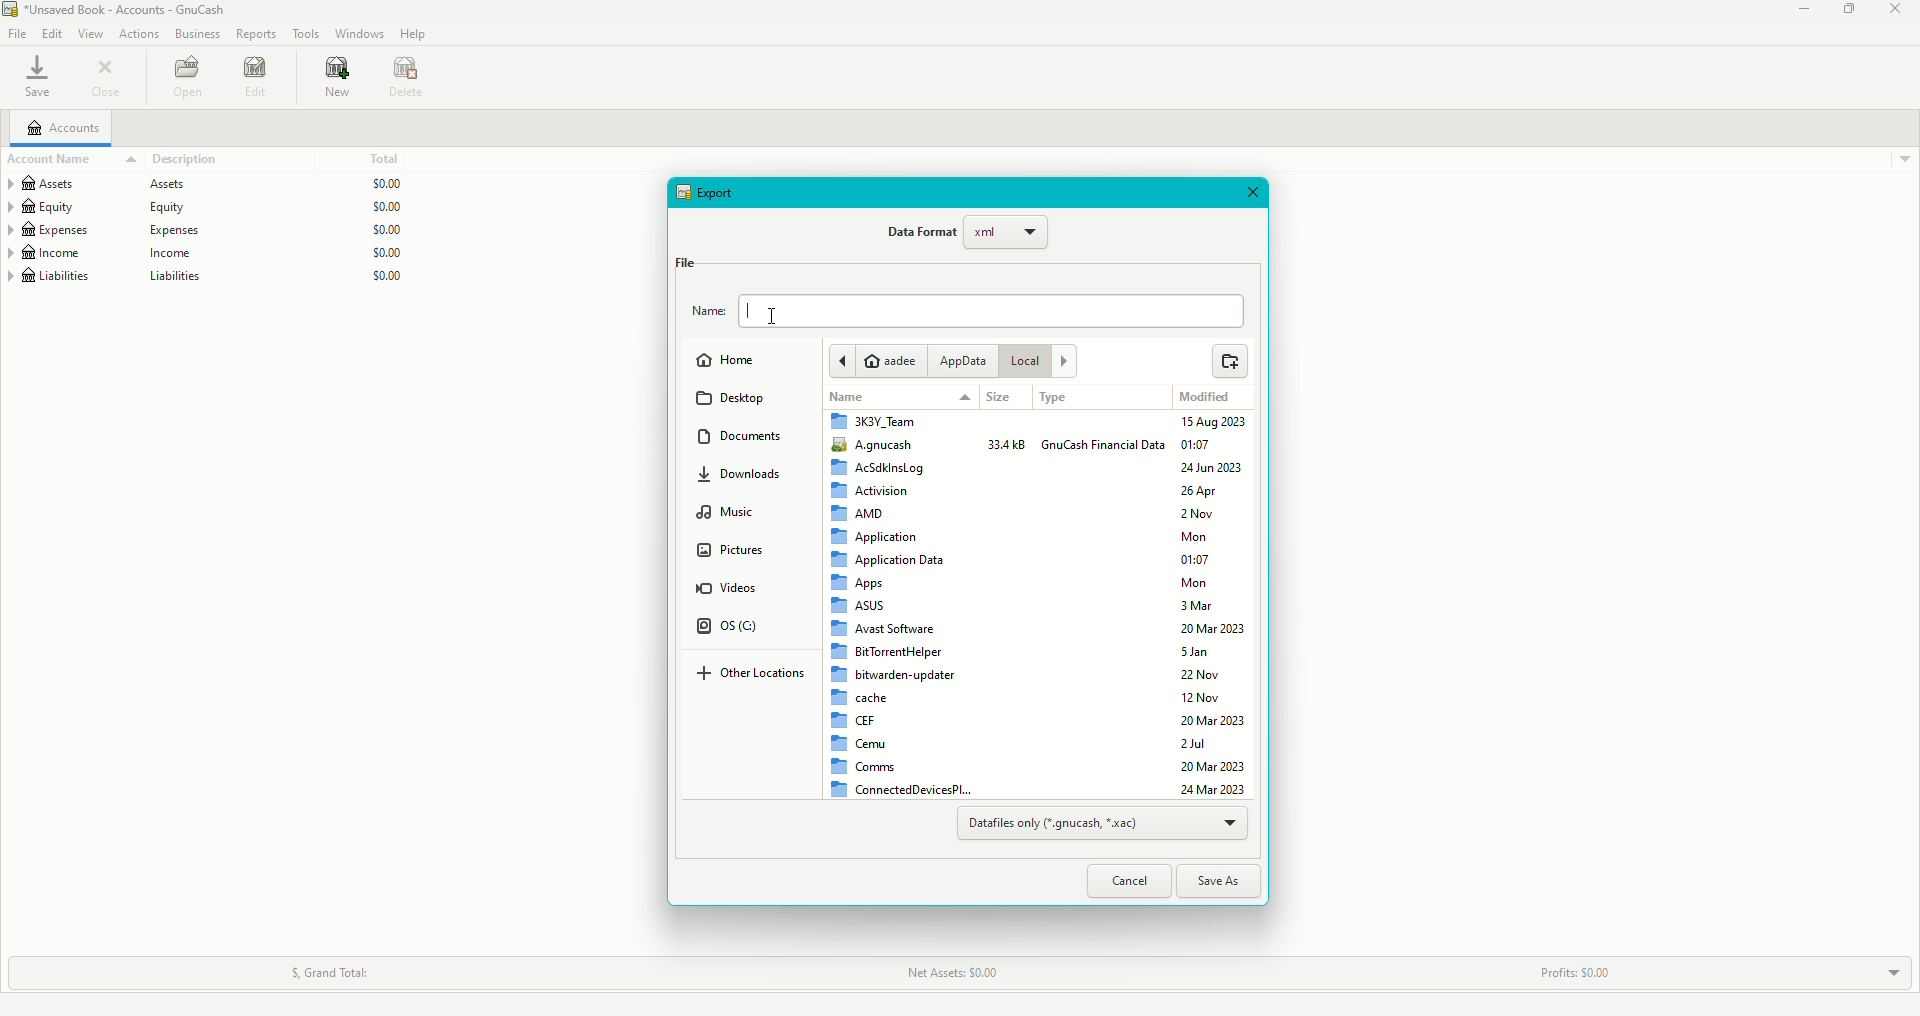  What do you see at coordinates (880, 359) in the screenshot?
I see `aadee` at bounding box center [880, 359].